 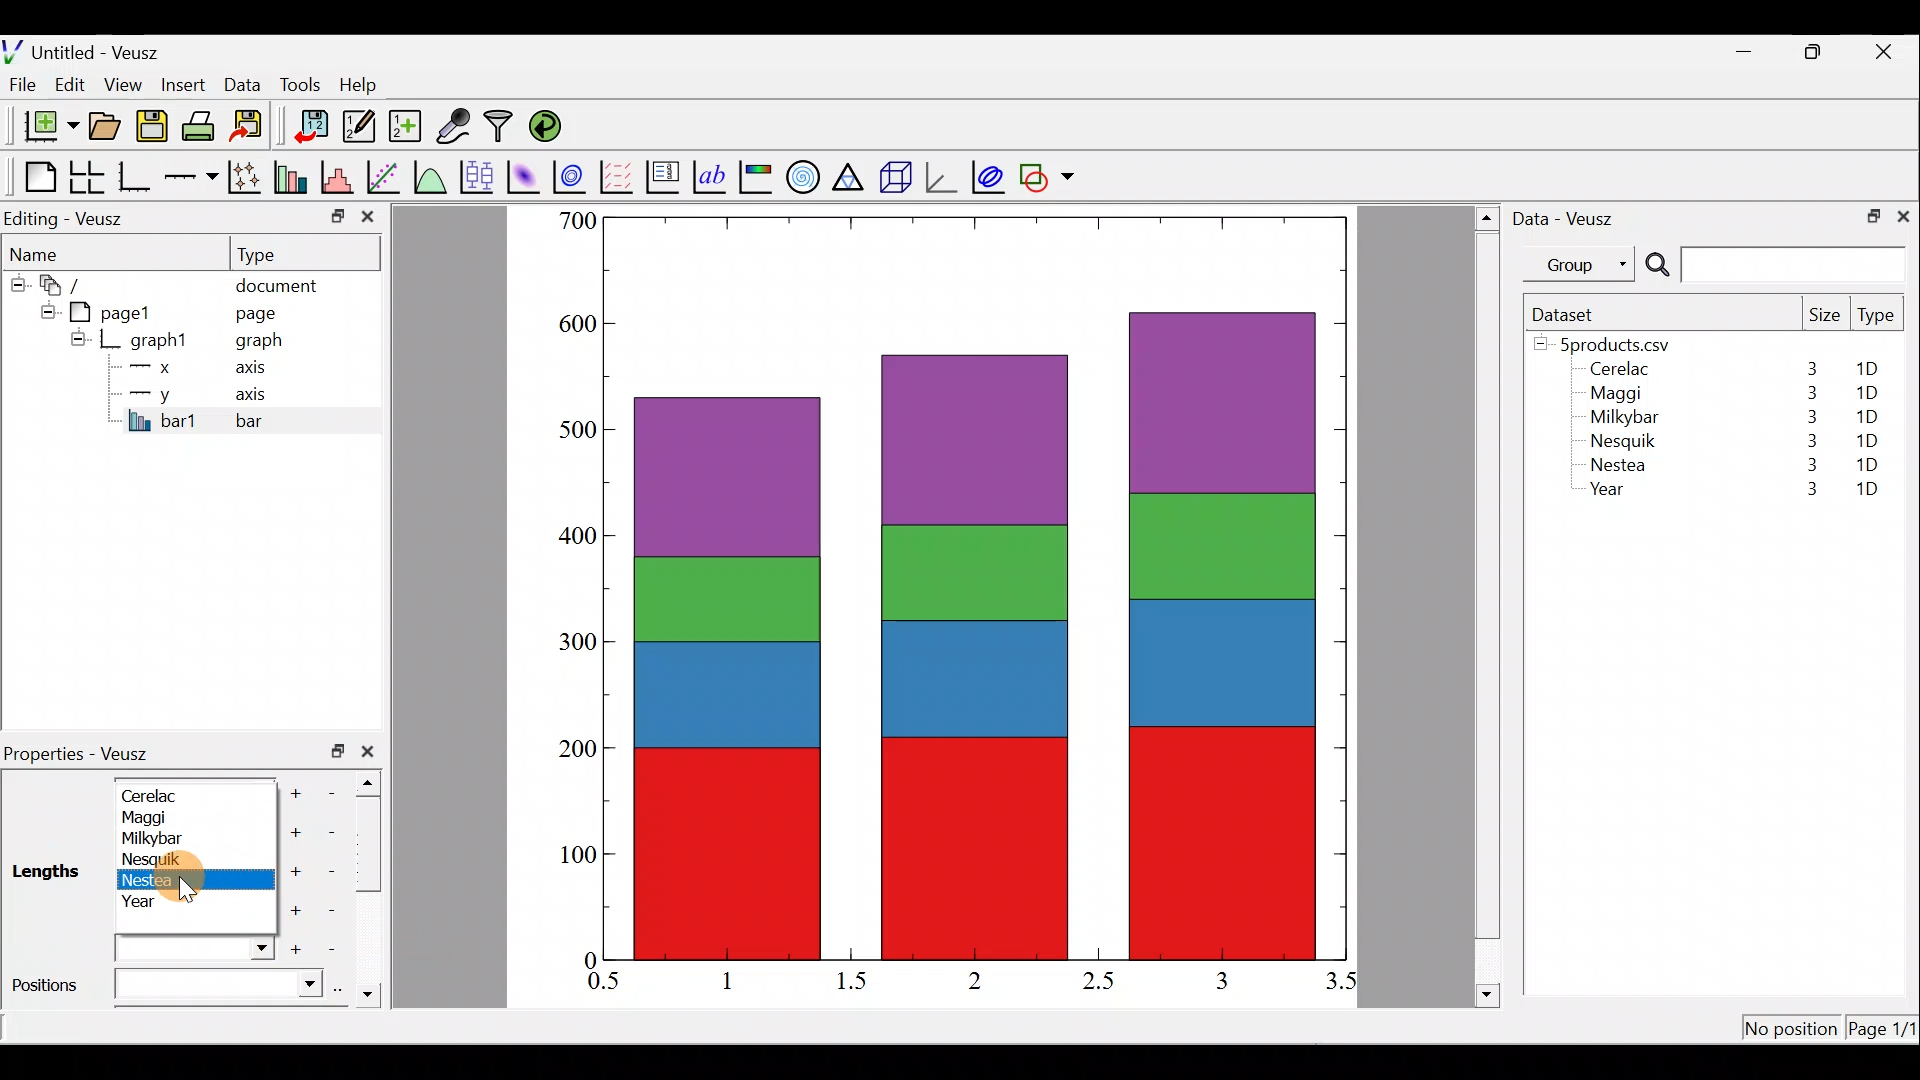 What do you see at coordinates (578, 750) in the screenshot?
I see `200` at bounding box center [578, 750].